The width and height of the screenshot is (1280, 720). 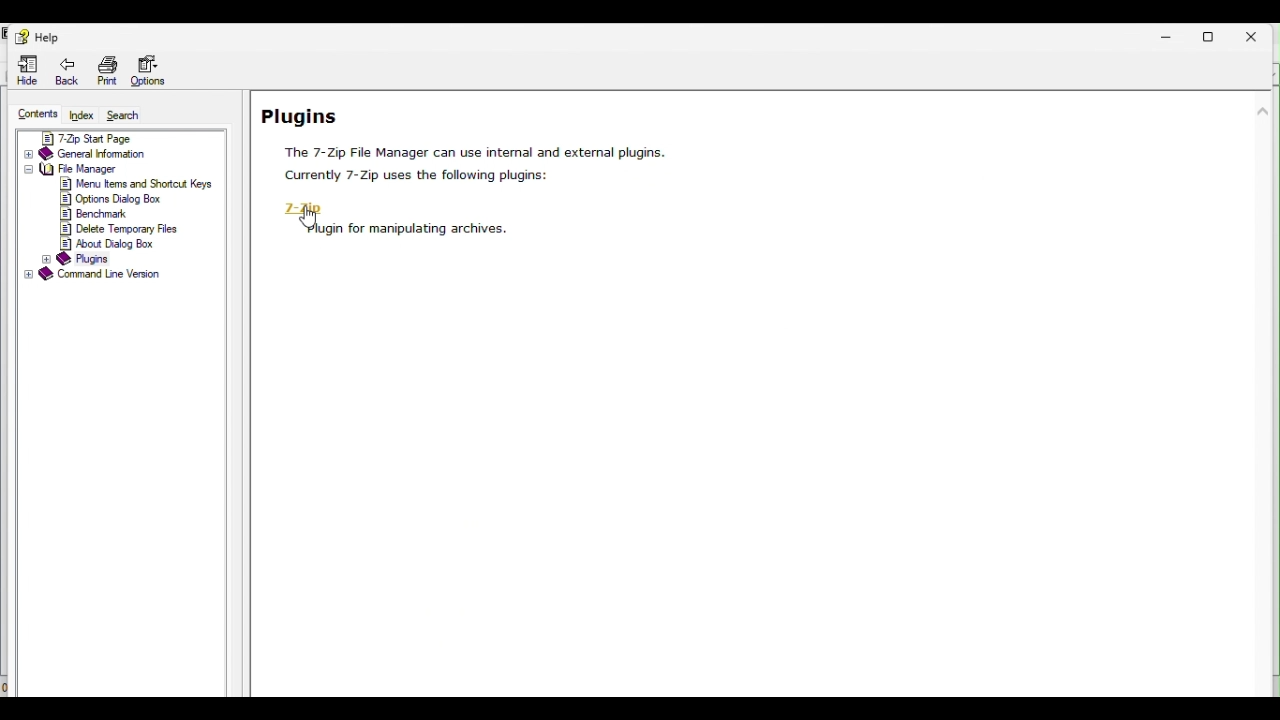 I want to click on menu, so click(x=139, y=184).